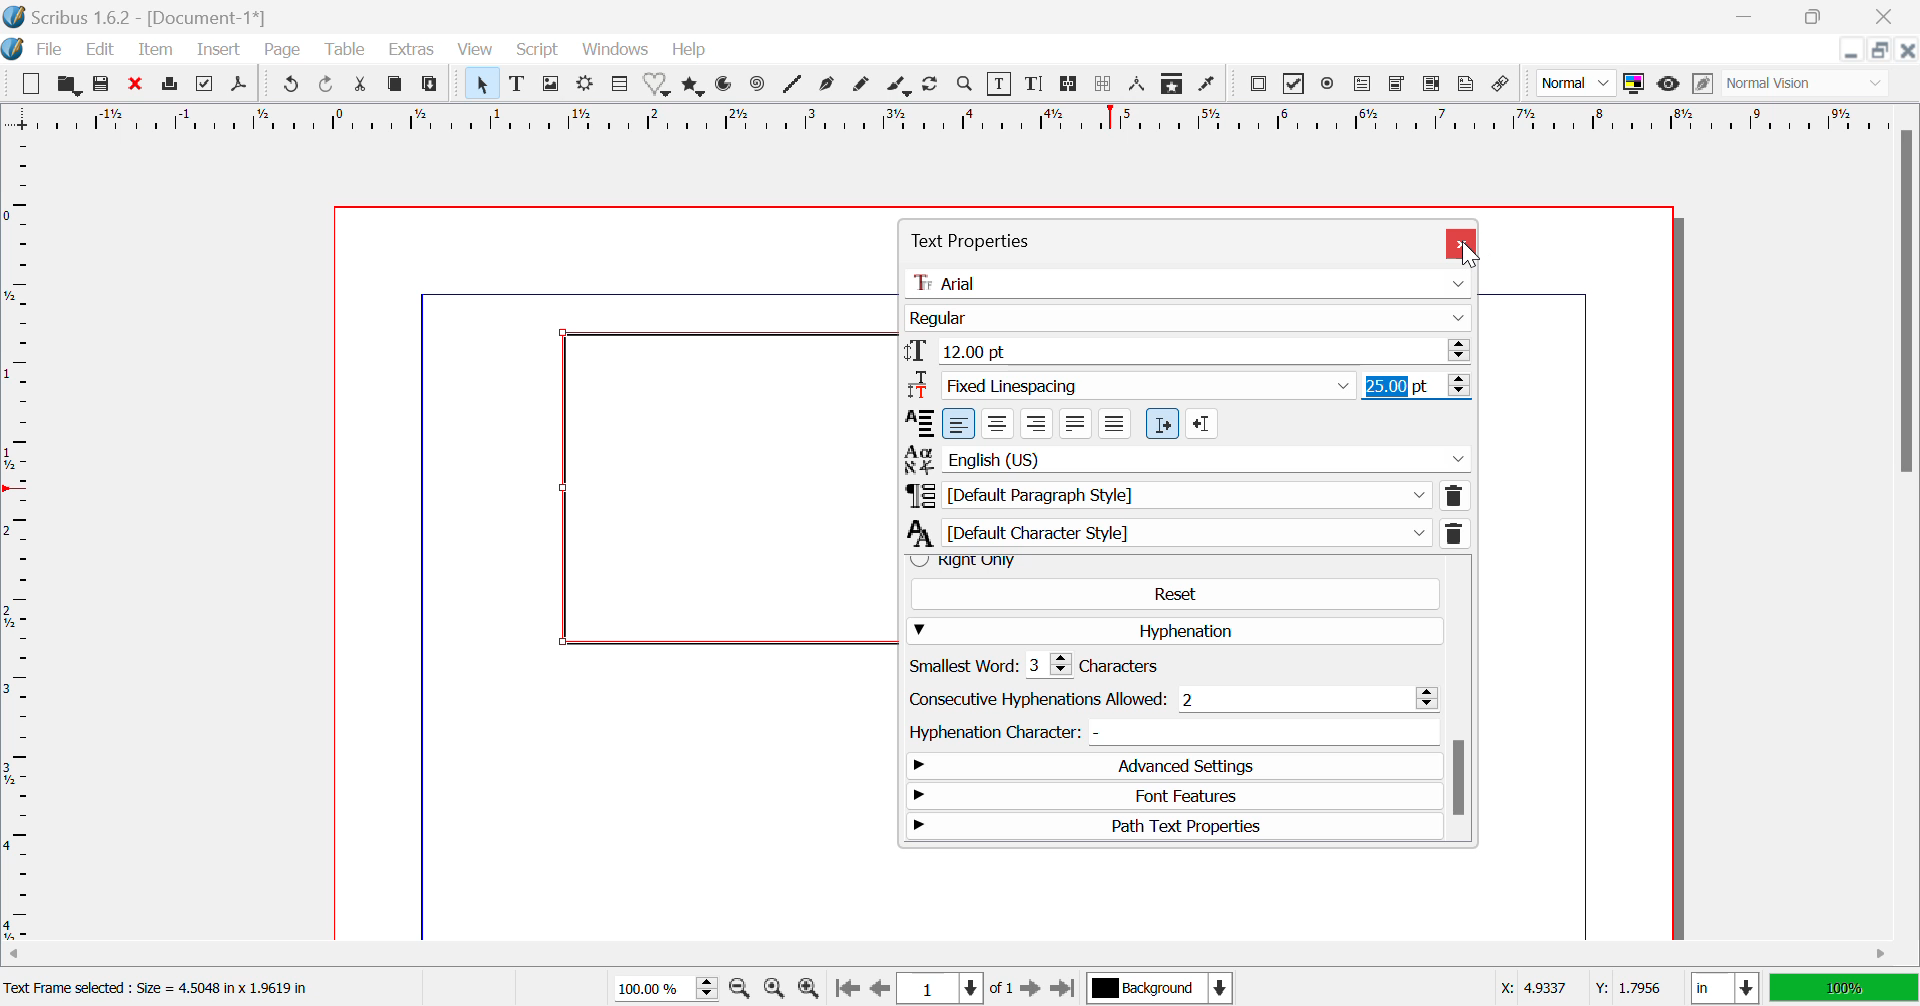  I want to click on 25.00 pt, so click(1418, 386).